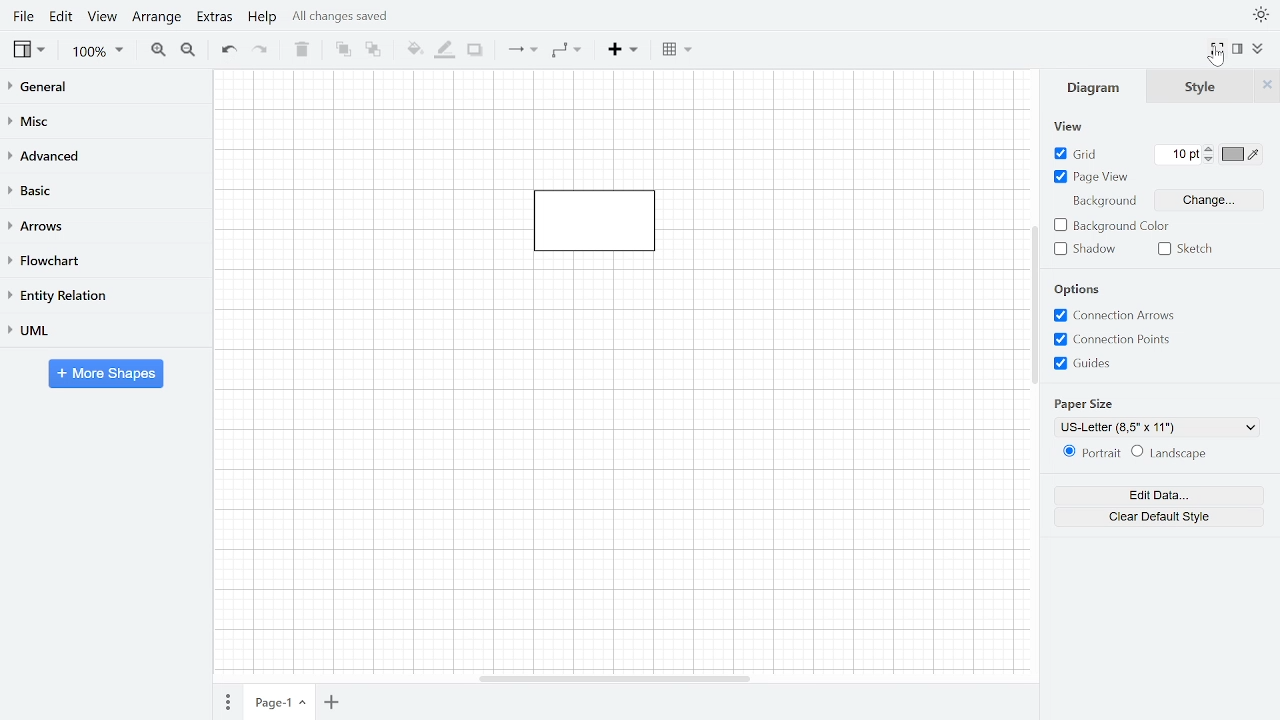 The width and height of the screenshot is (1280, 720). Describe the element at coordinates (1211, 159) in the screenshot. I see `Decrease grid pt` at that location.